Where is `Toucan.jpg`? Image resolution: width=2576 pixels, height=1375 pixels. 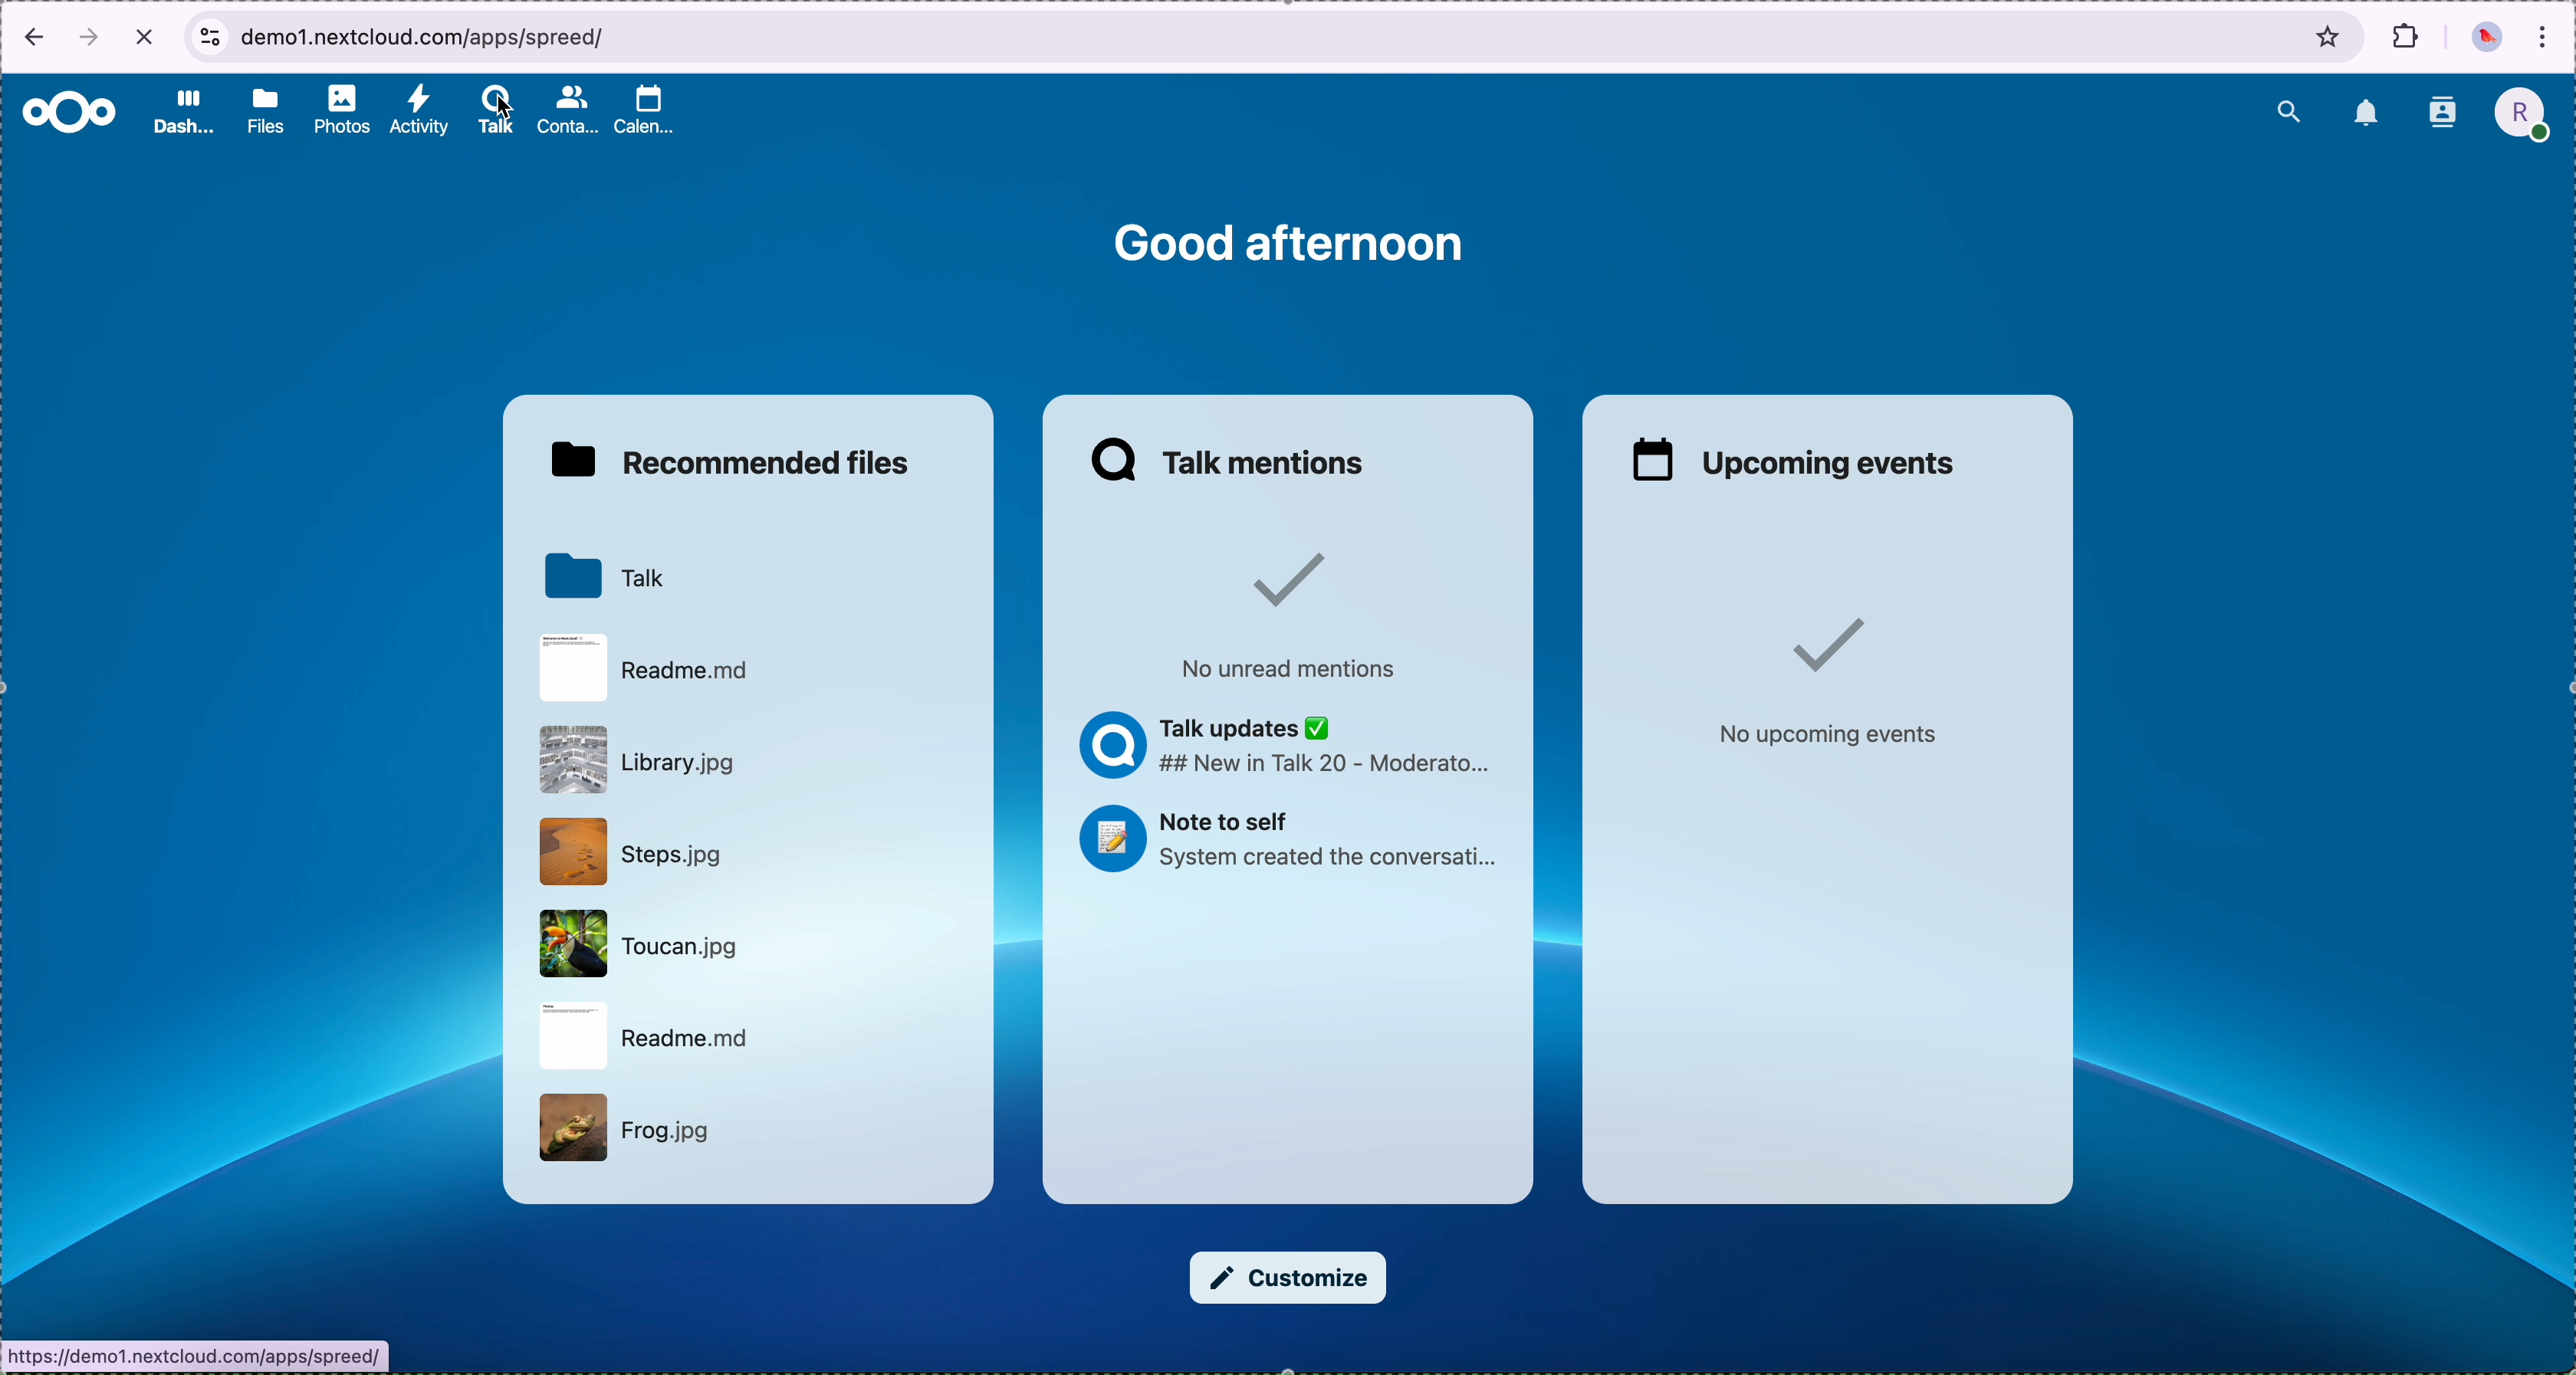
Toucan.jpg is located at coordinates (748, 943).